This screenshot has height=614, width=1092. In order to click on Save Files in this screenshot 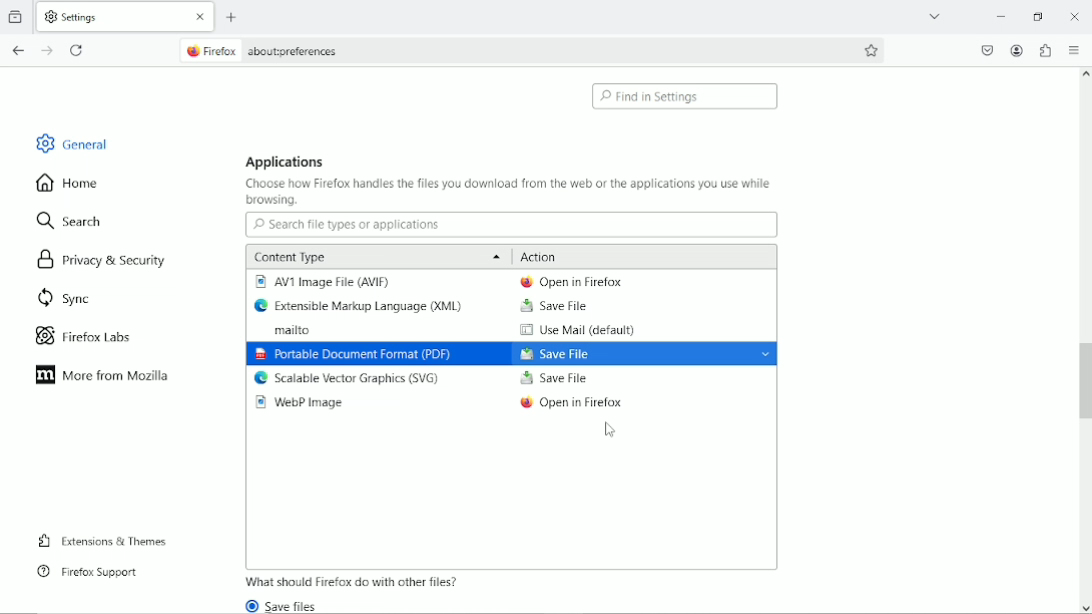, I will do `click(288, 605)`.